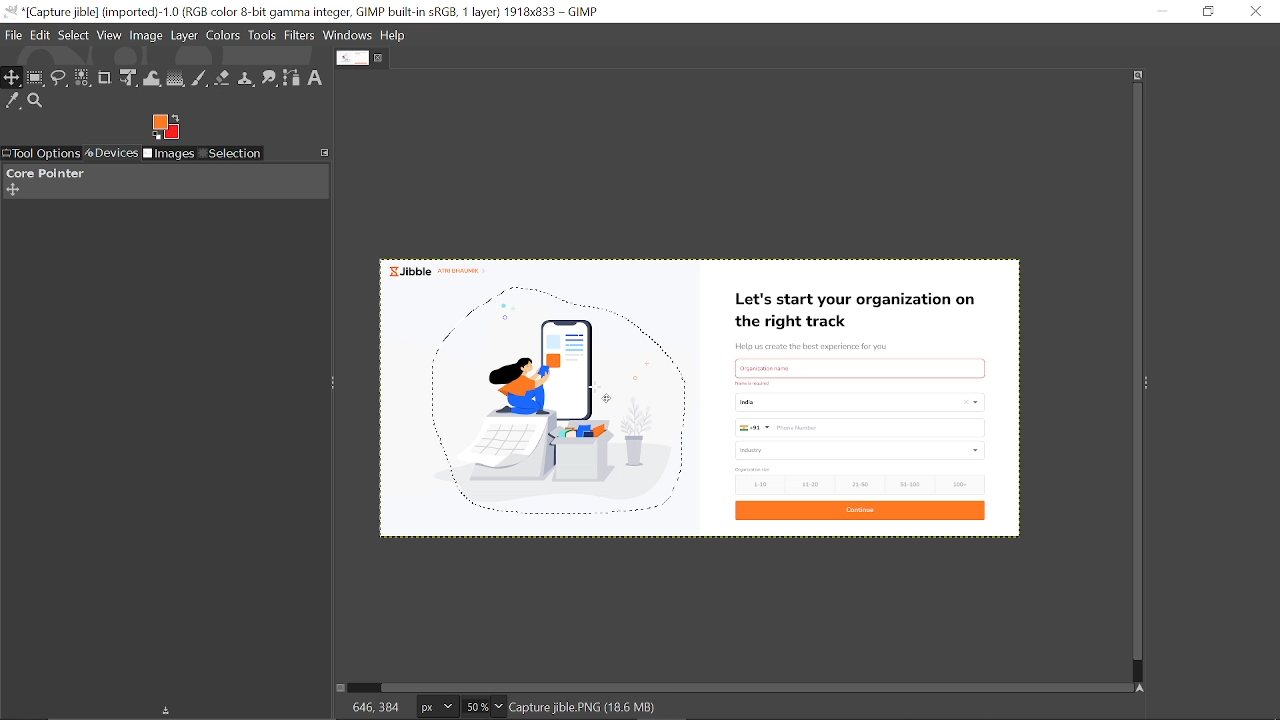  What do you see at coordinates (60, 79) in the screenshot?
I see `Free select tool` at bounding box center [60, 79].